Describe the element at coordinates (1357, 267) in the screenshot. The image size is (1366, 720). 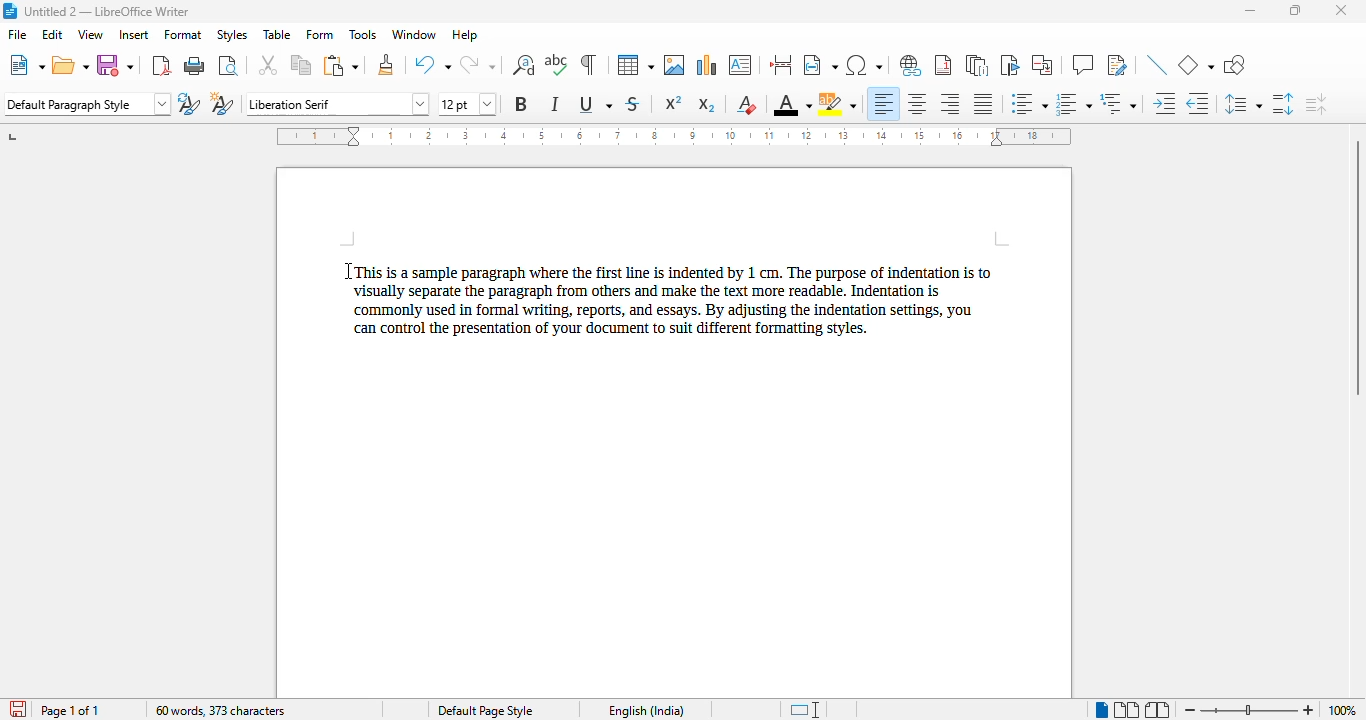
I see `vertical scroll bar` at that location.